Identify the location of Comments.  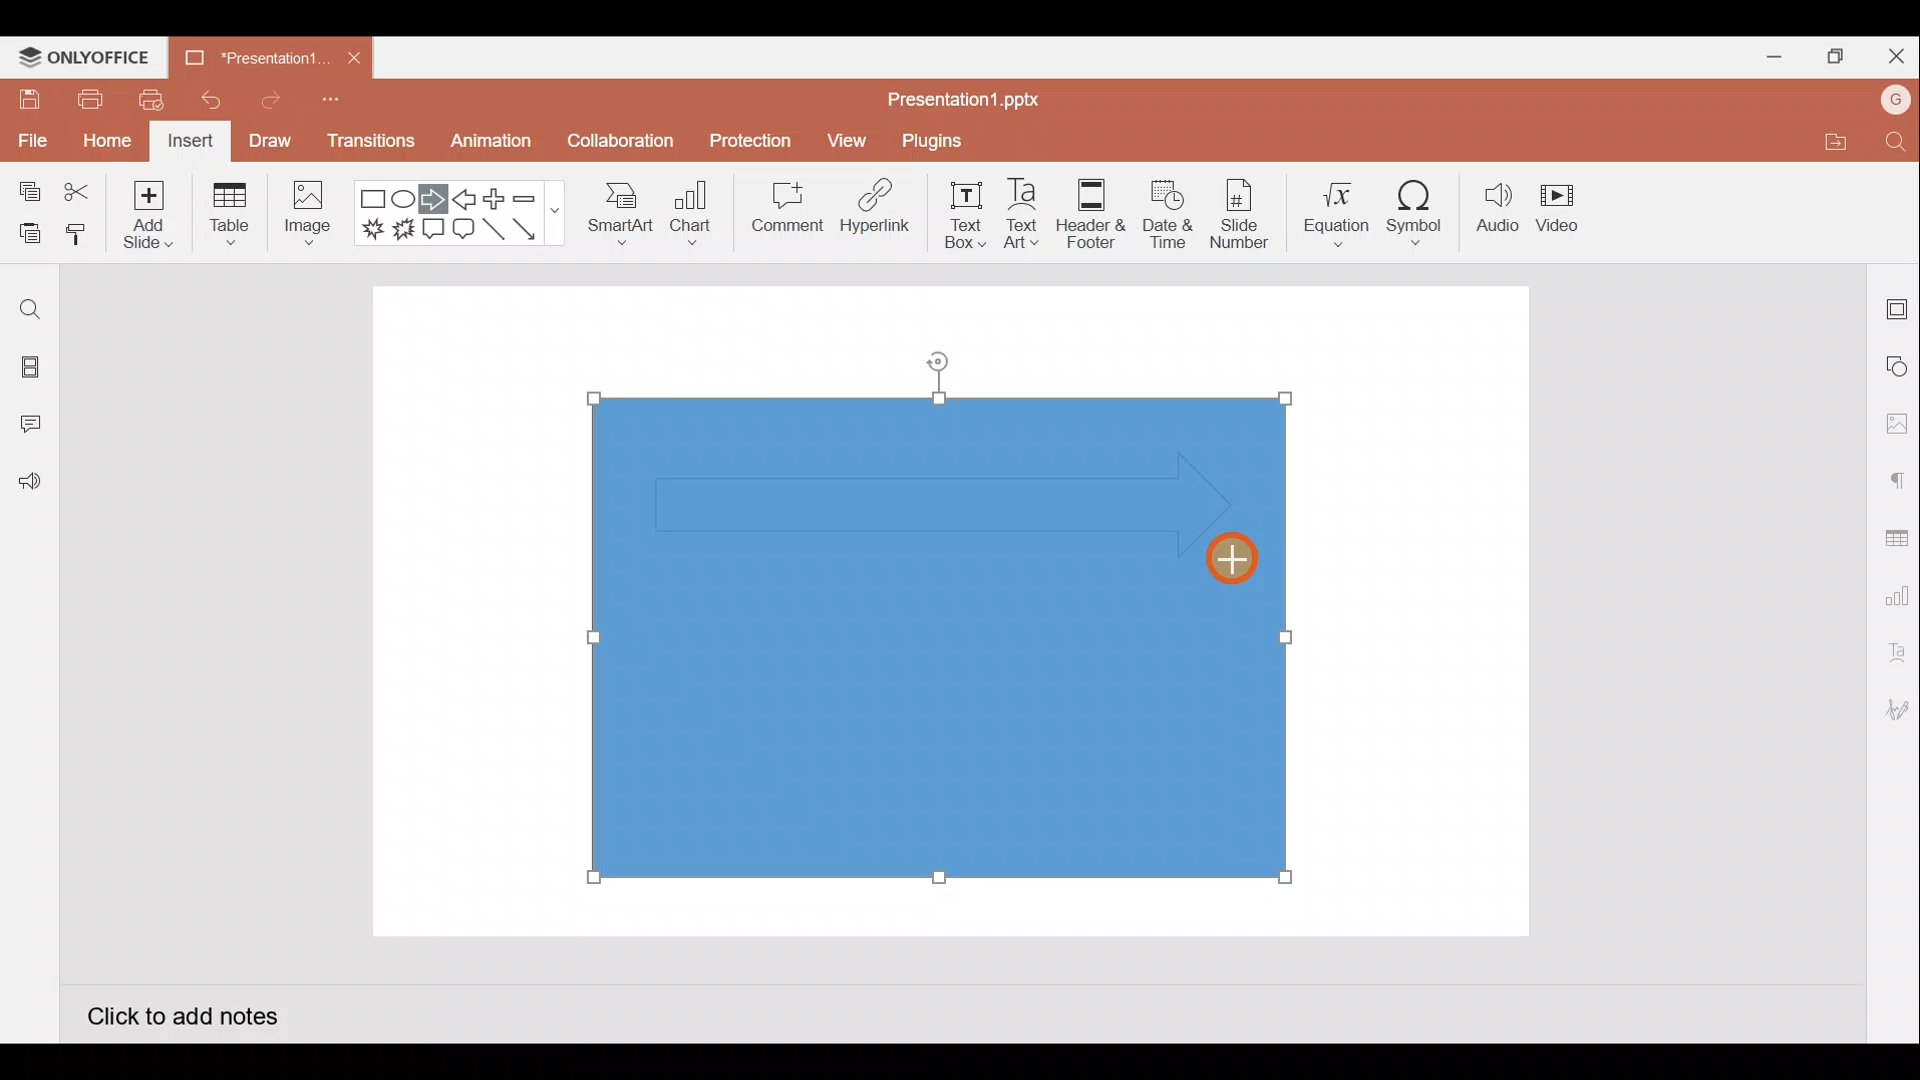
(35, 426).